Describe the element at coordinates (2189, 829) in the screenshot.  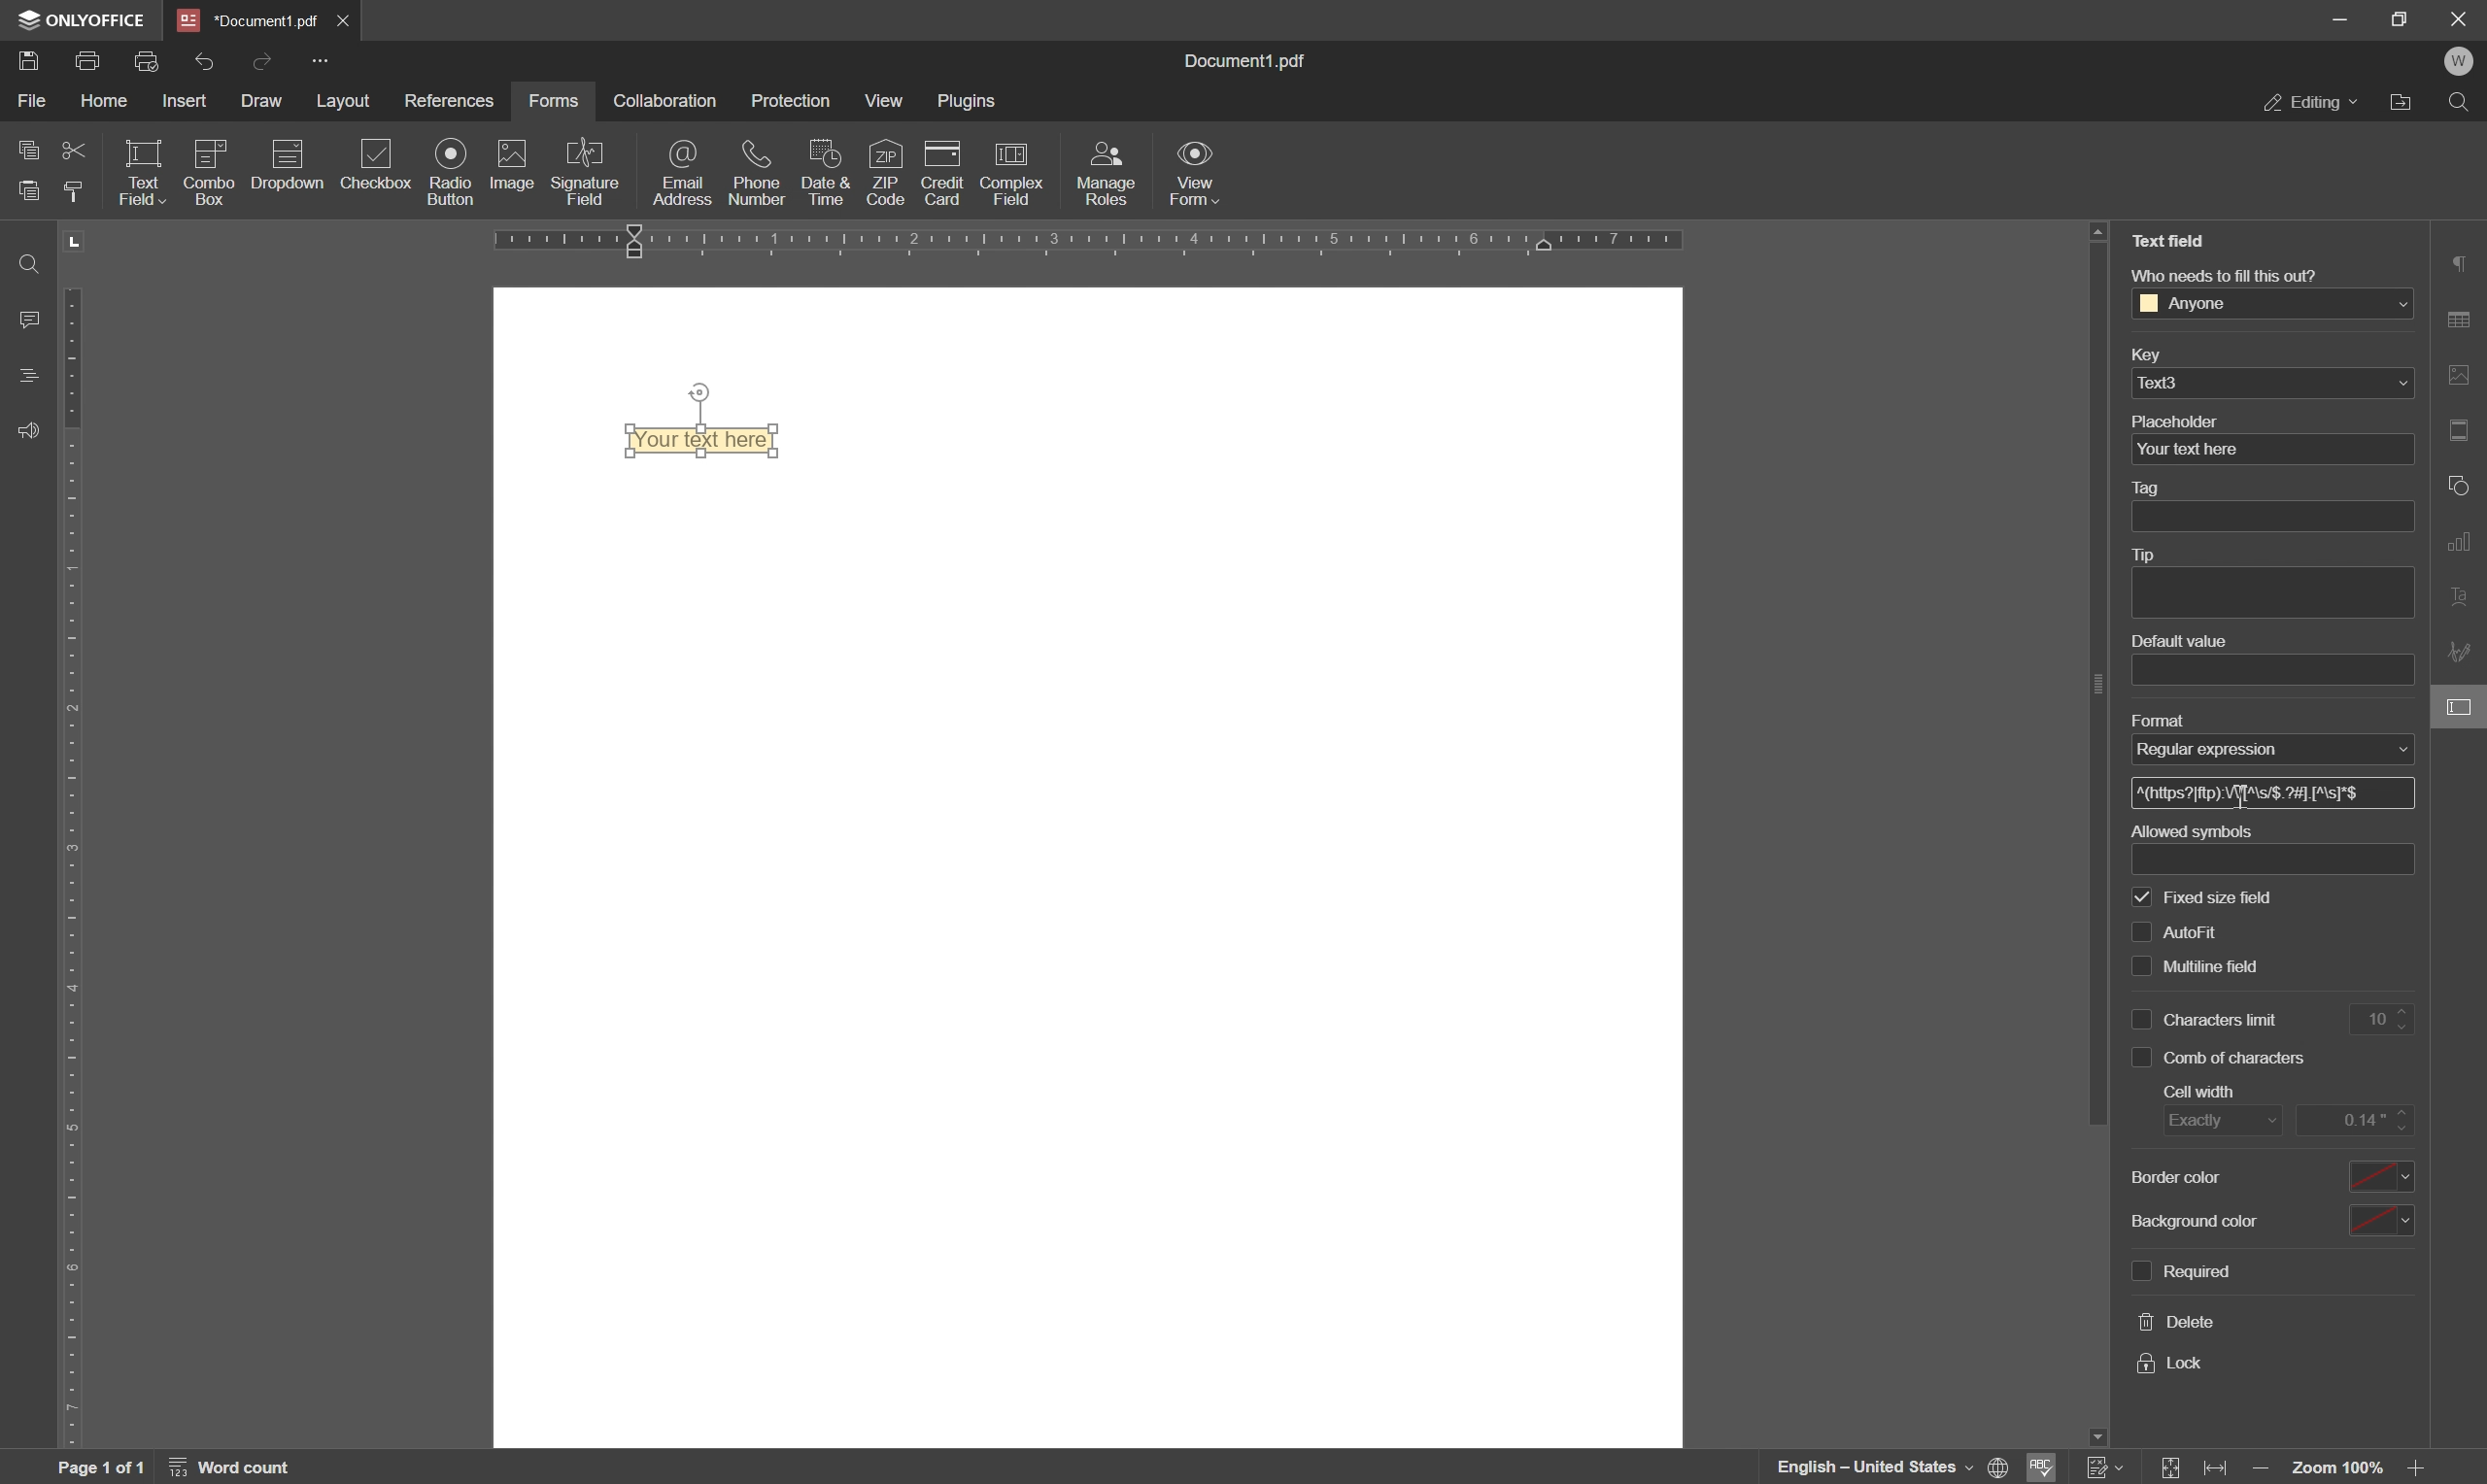
I see `allowed symbols` at that location.